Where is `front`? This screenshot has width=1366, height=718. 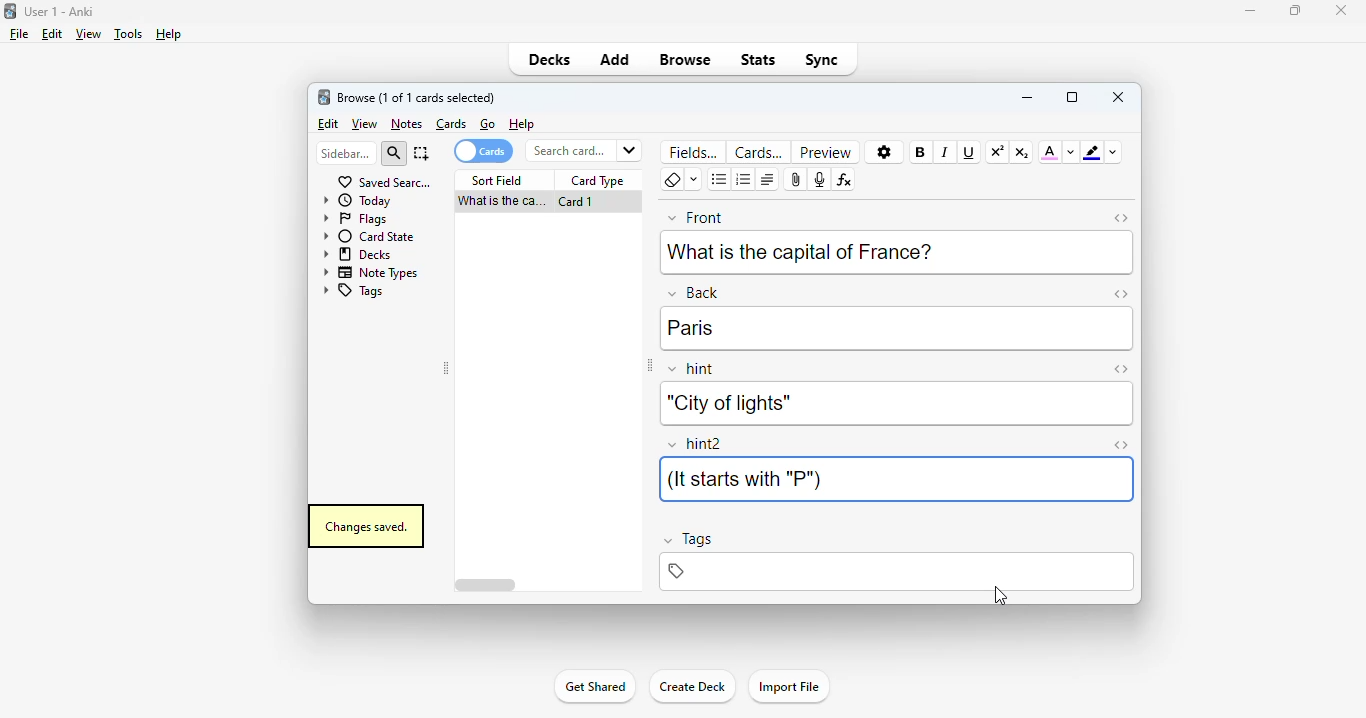 front is located at coordinates (696, 216).